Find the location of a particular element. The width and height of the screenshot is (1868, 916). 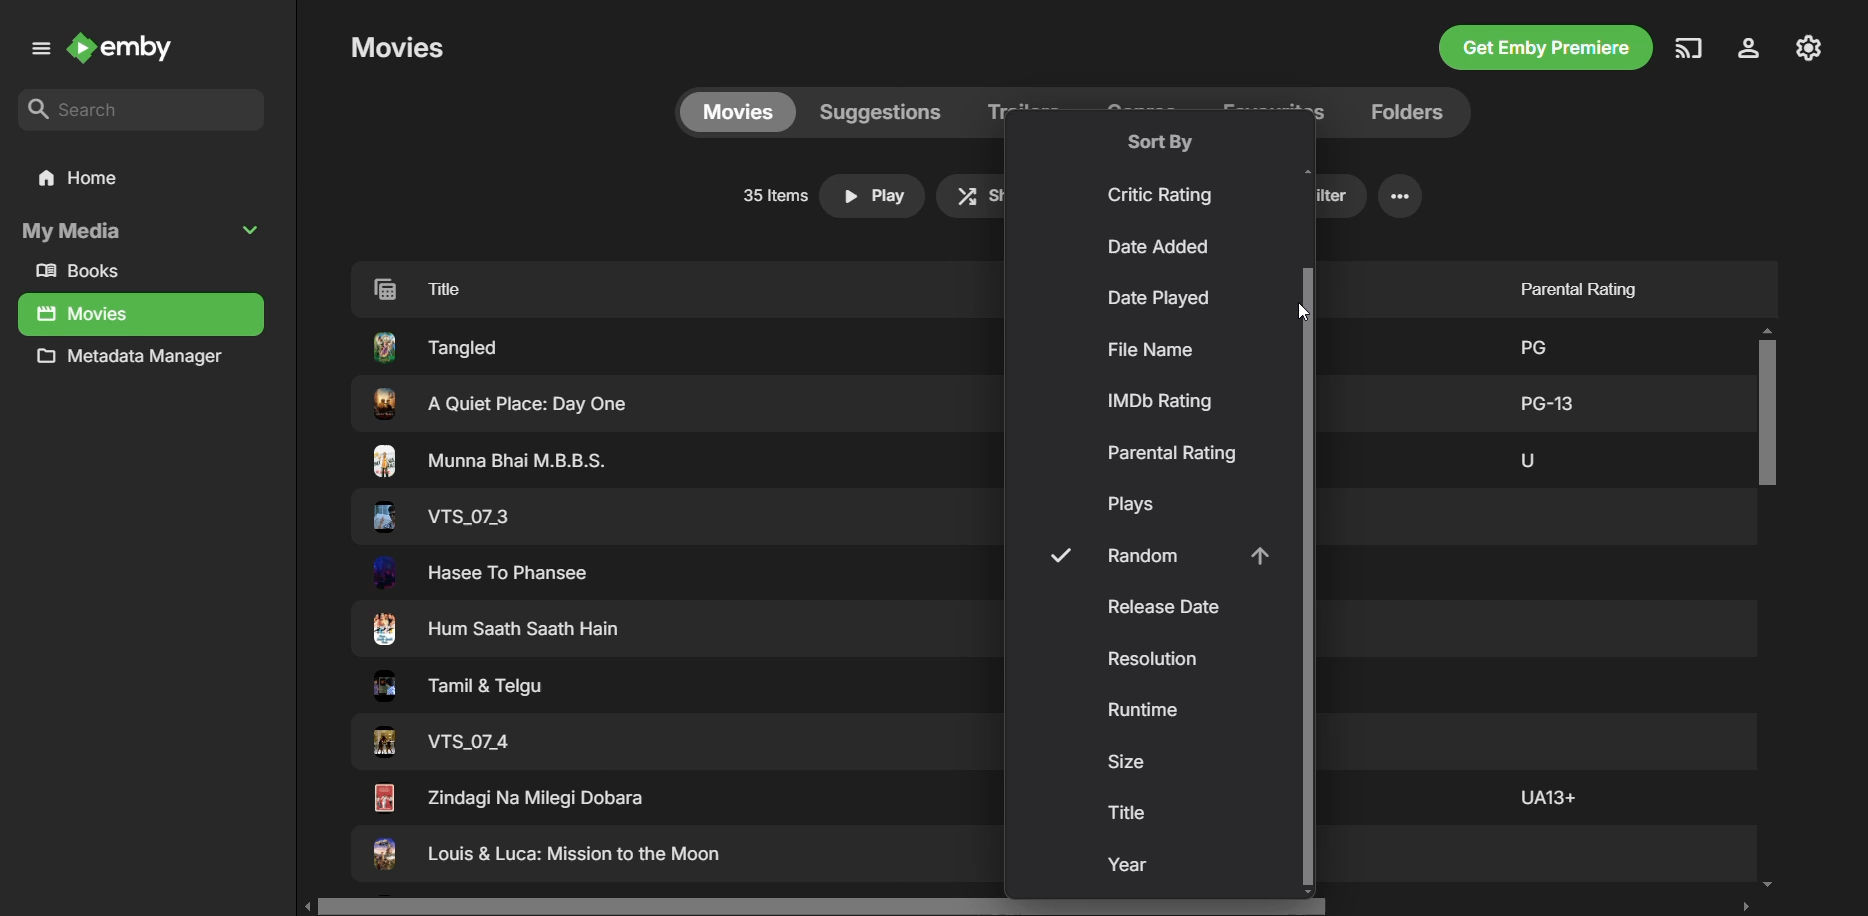

Metadata Manager is located at coordinates (136, 361).